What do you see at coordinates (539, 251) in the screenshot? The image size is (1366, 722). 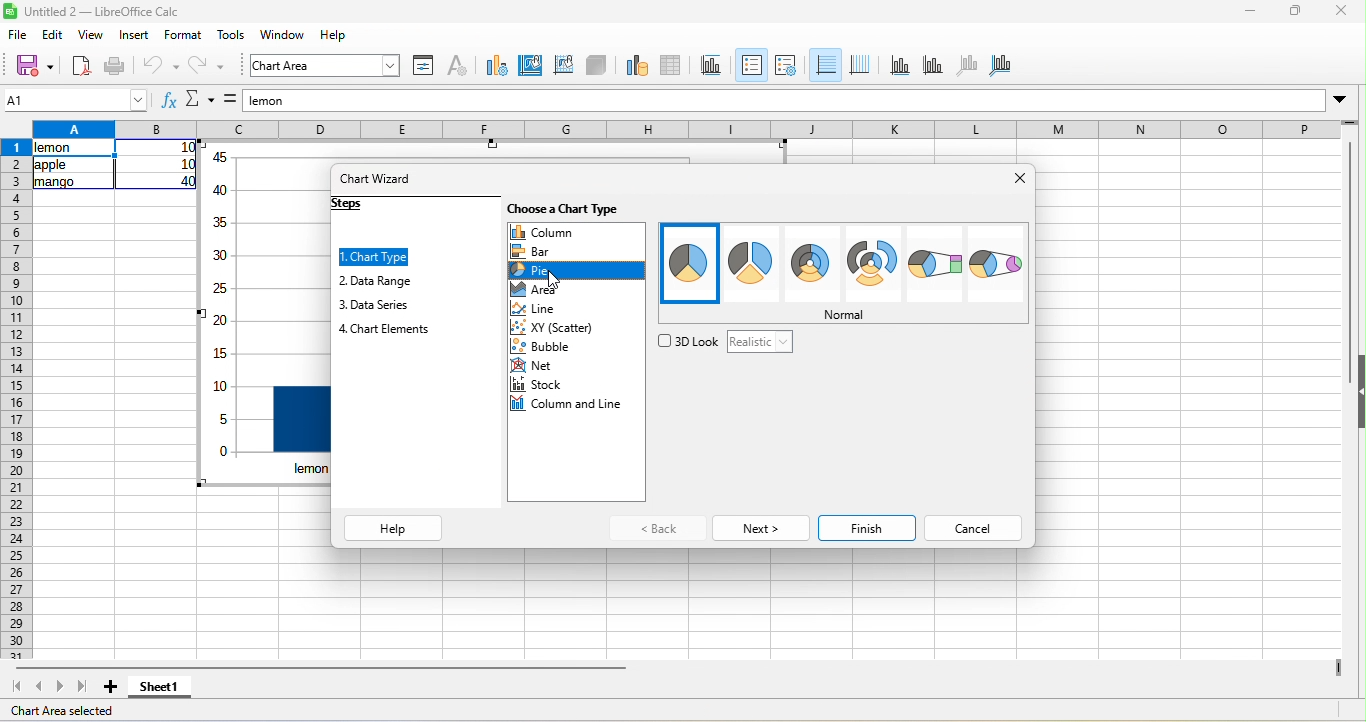 I see `bar` at bounding box center [539, 251].